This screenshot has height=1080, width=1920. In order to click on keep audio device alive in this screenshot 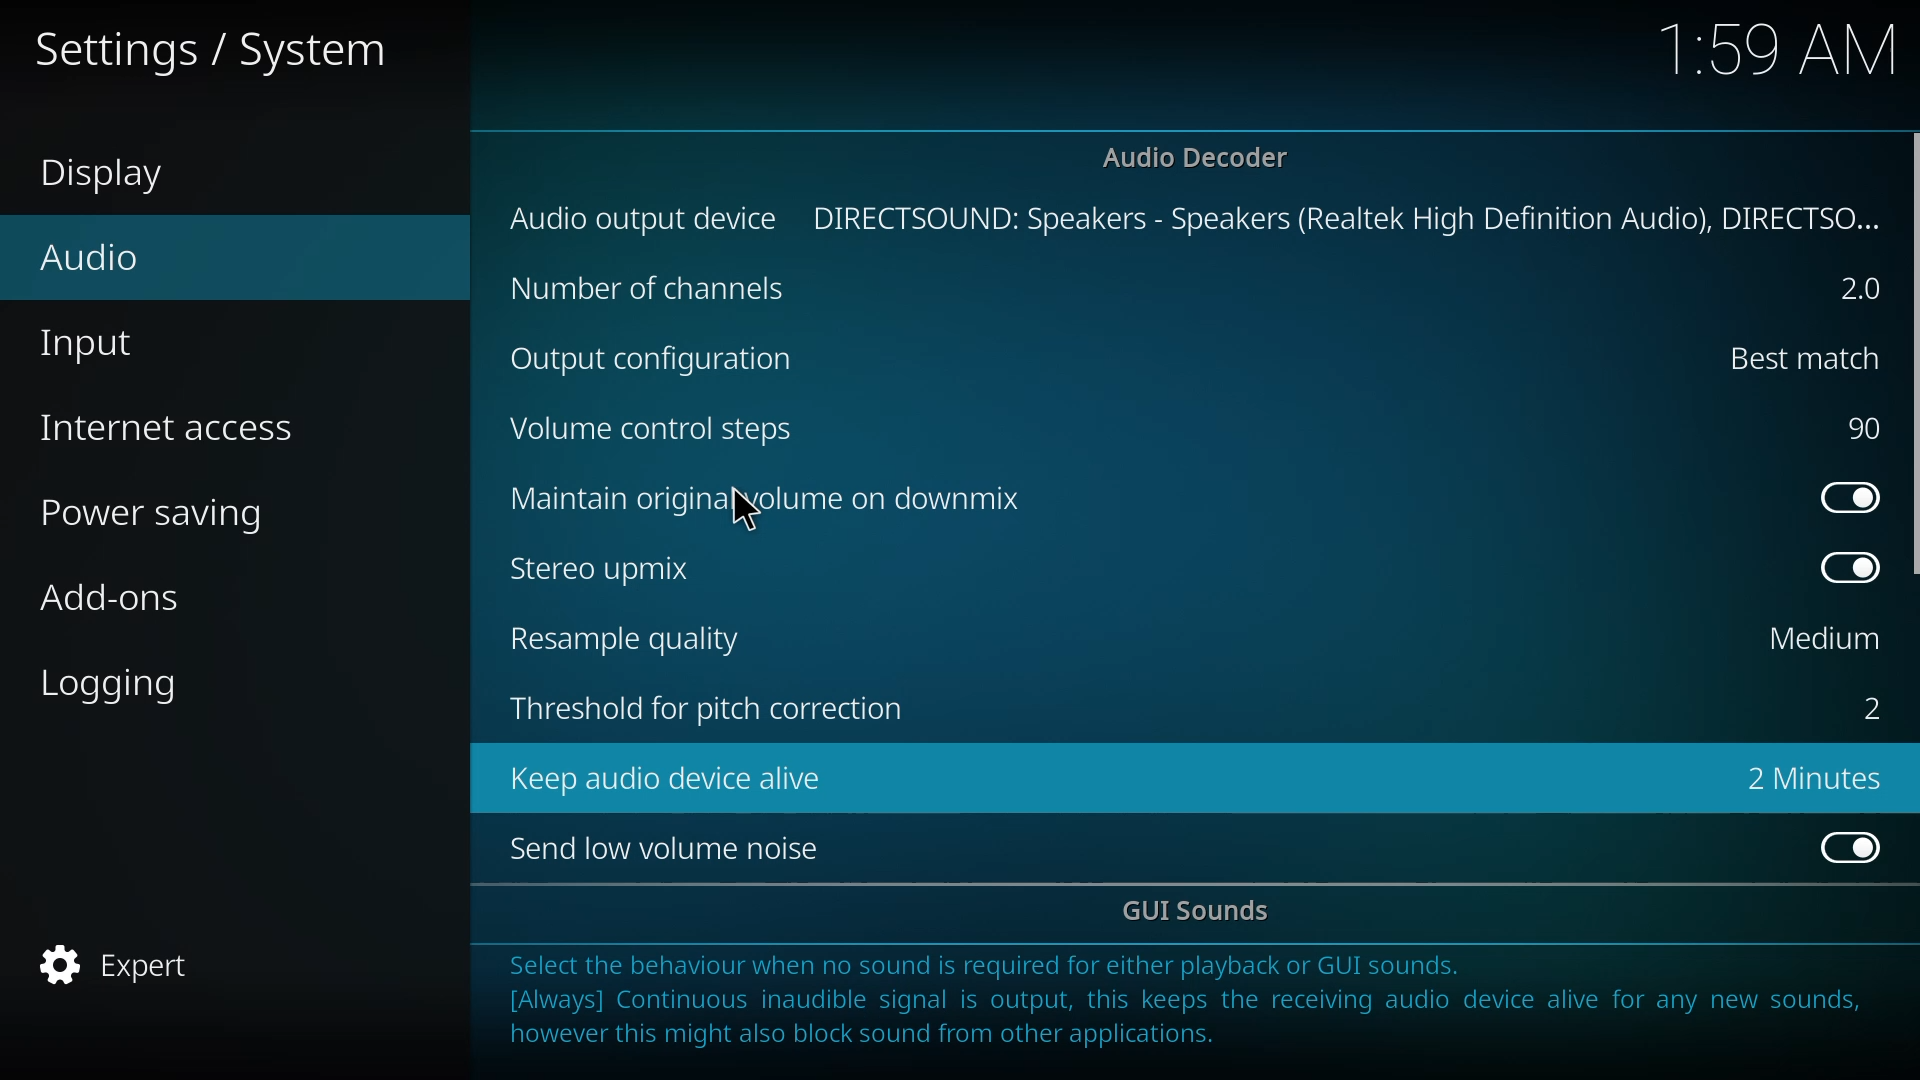, I will do `click(672, 777)`.